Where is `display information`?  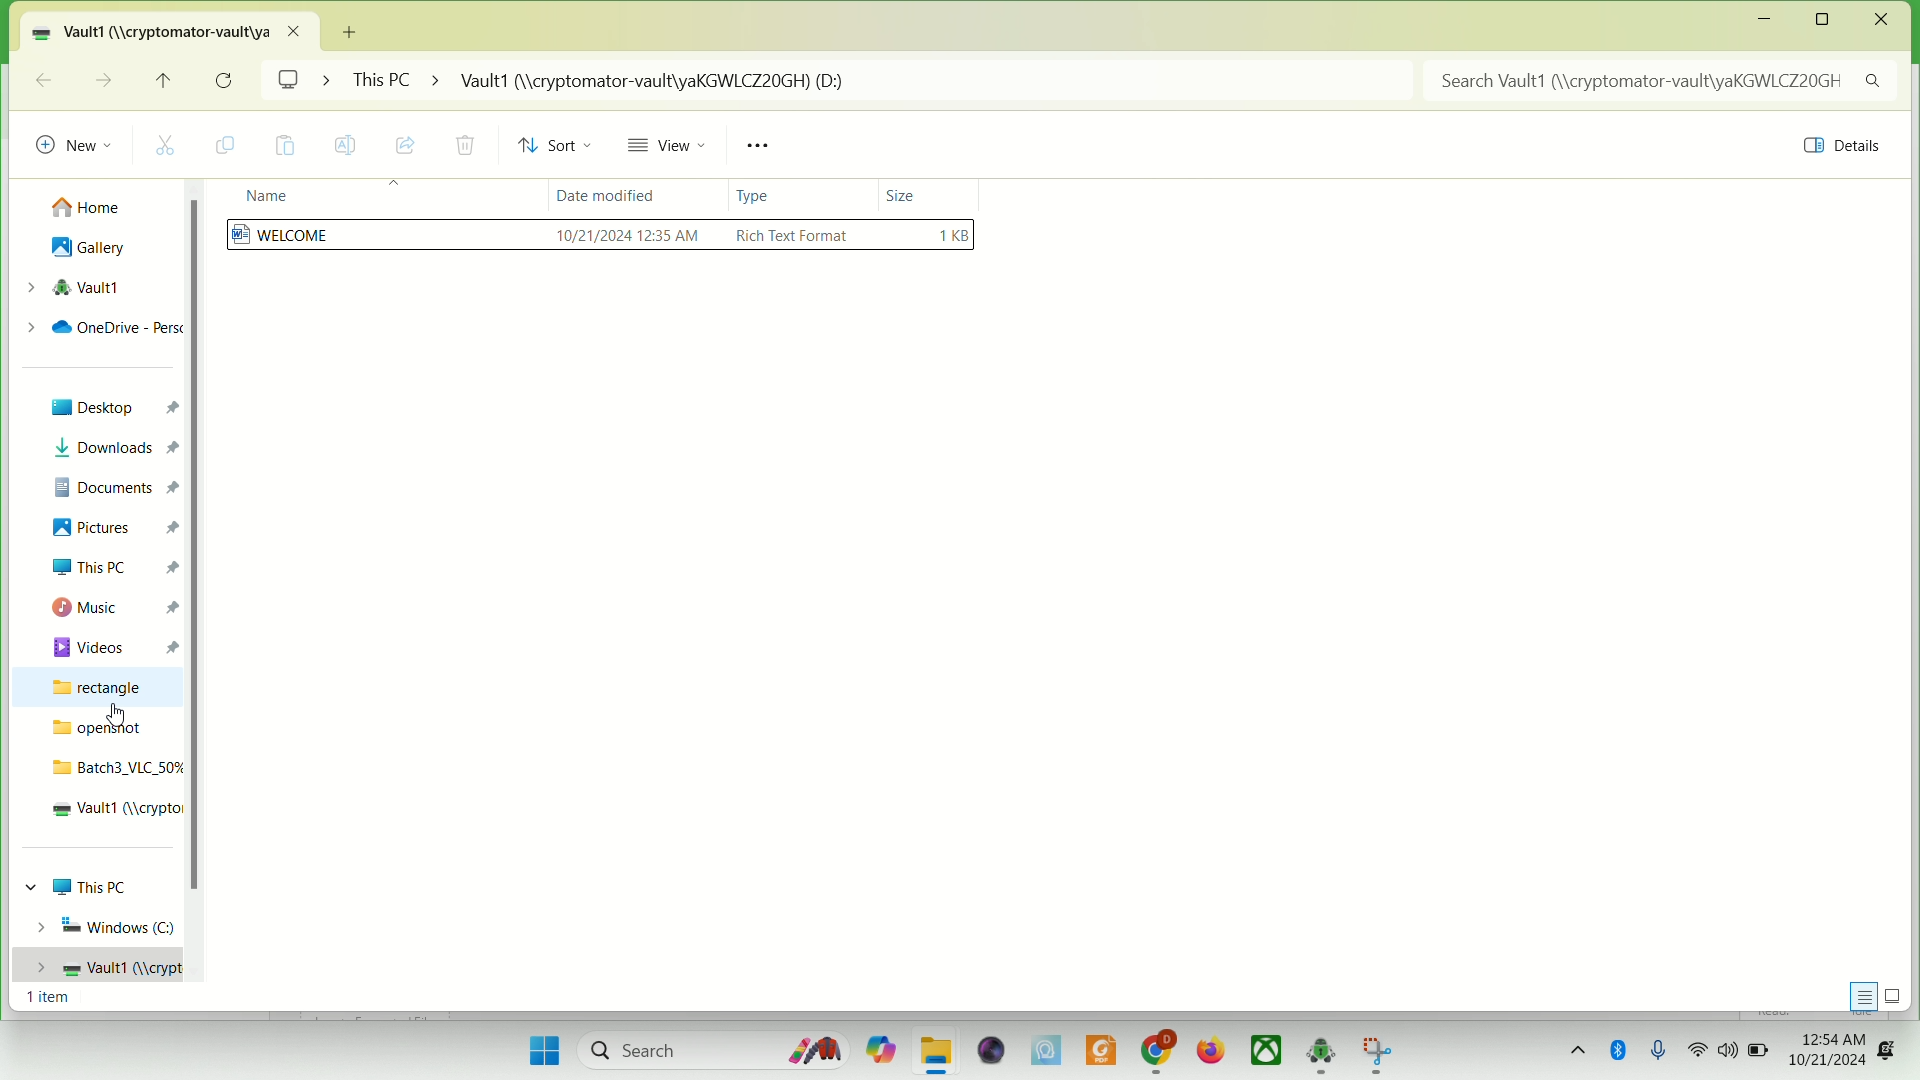
display information is located at coordinates (1861, 993).